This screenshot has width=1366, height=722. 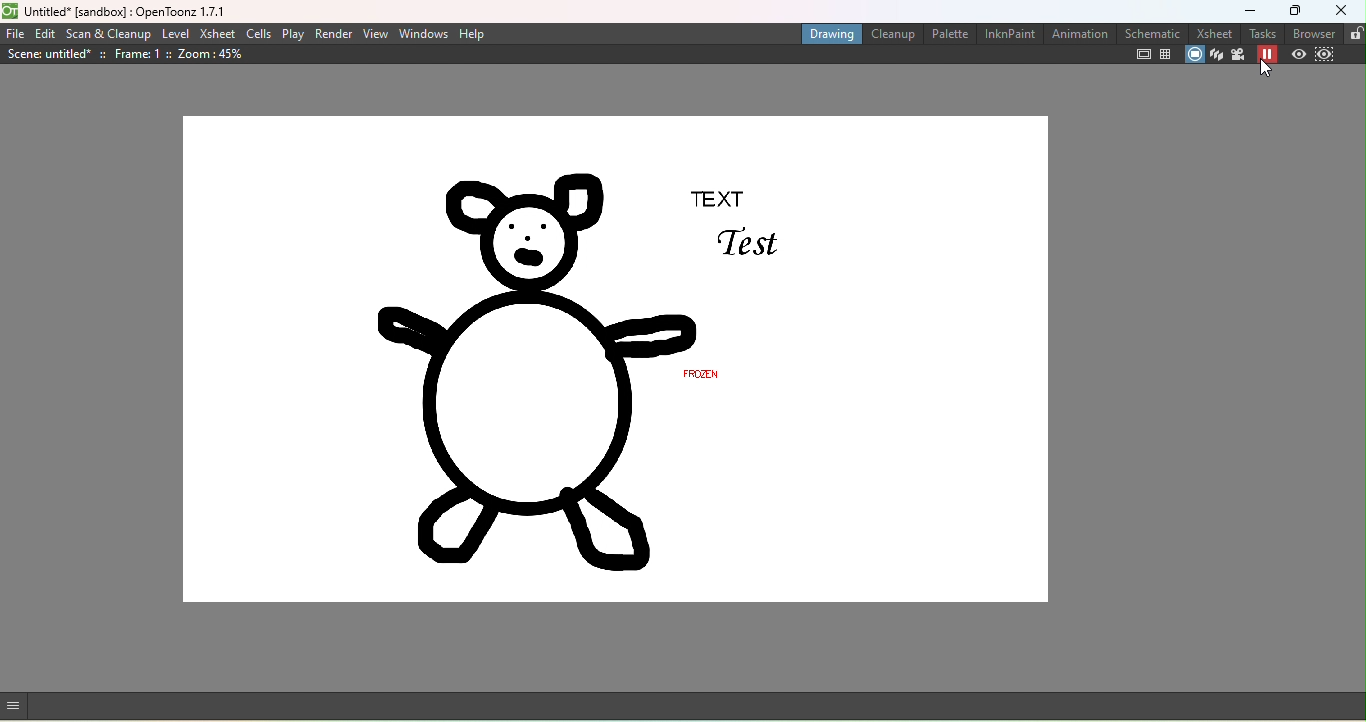 What do you see at coordinates (215, 33) in the screenshot?
I see `Xsheet` at bounding box center [215, 33].